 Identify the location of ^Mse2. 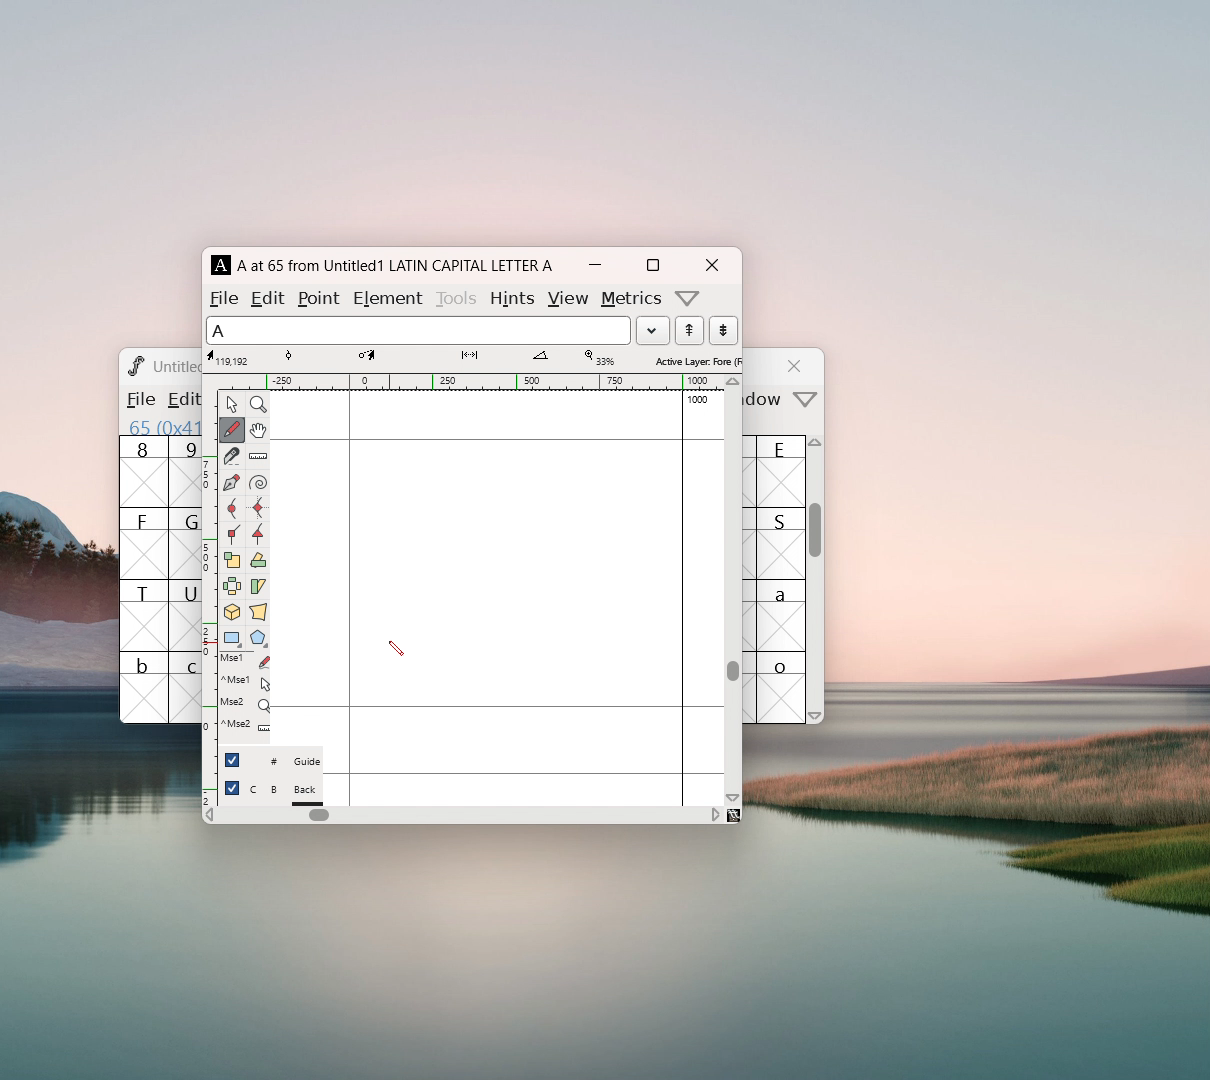
(245, 725).